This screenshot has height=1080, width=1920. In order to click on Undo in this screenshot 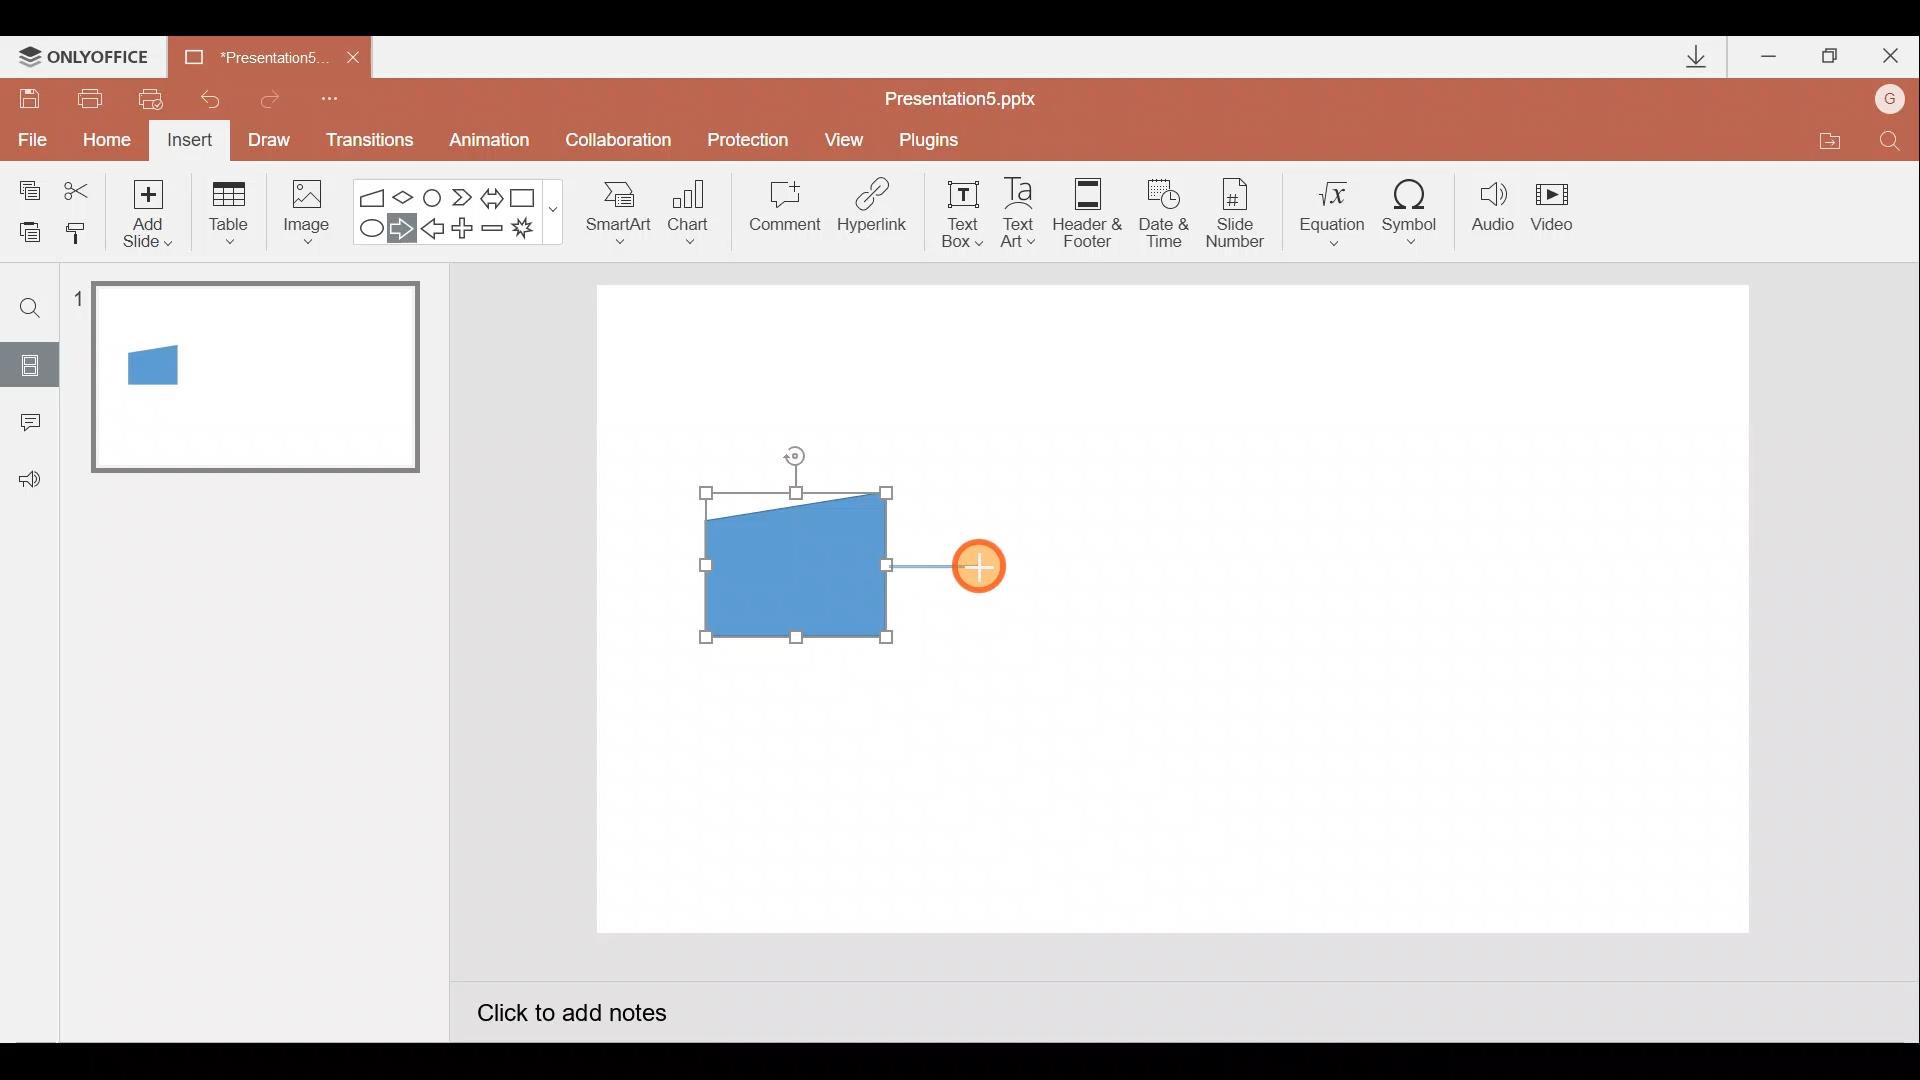, I will do `click(214, 99)`.